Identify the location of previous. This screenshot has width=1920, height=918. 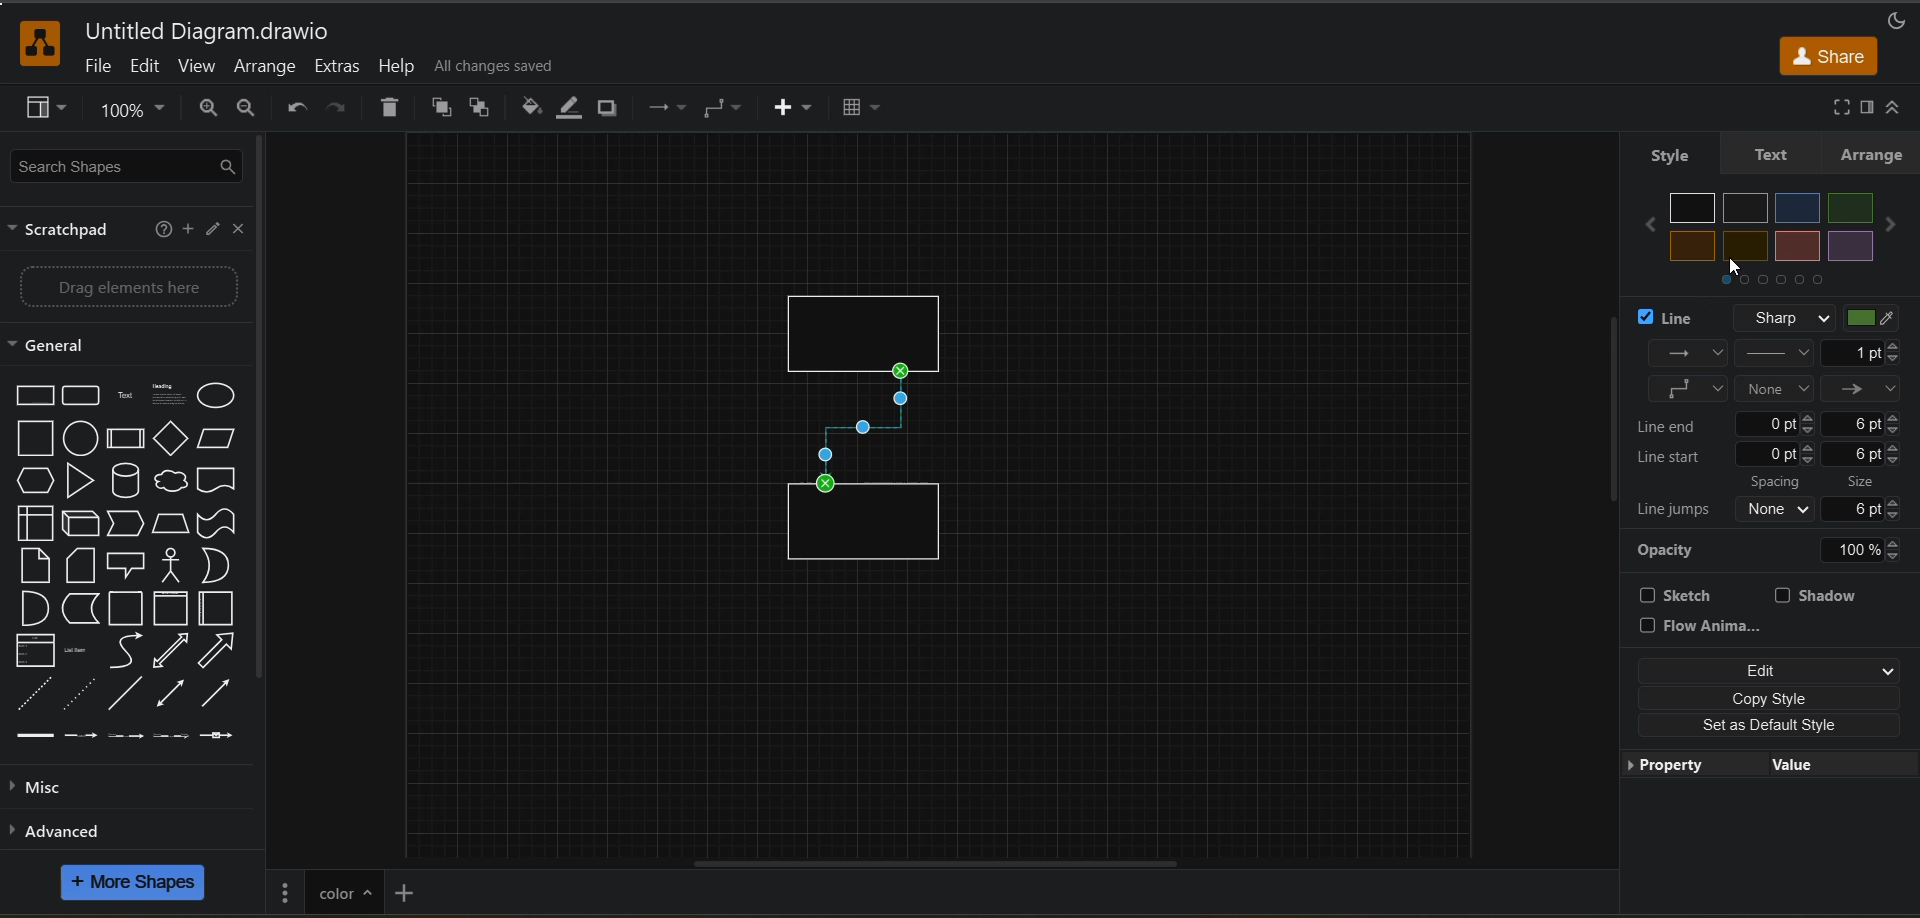
(1645, 226).